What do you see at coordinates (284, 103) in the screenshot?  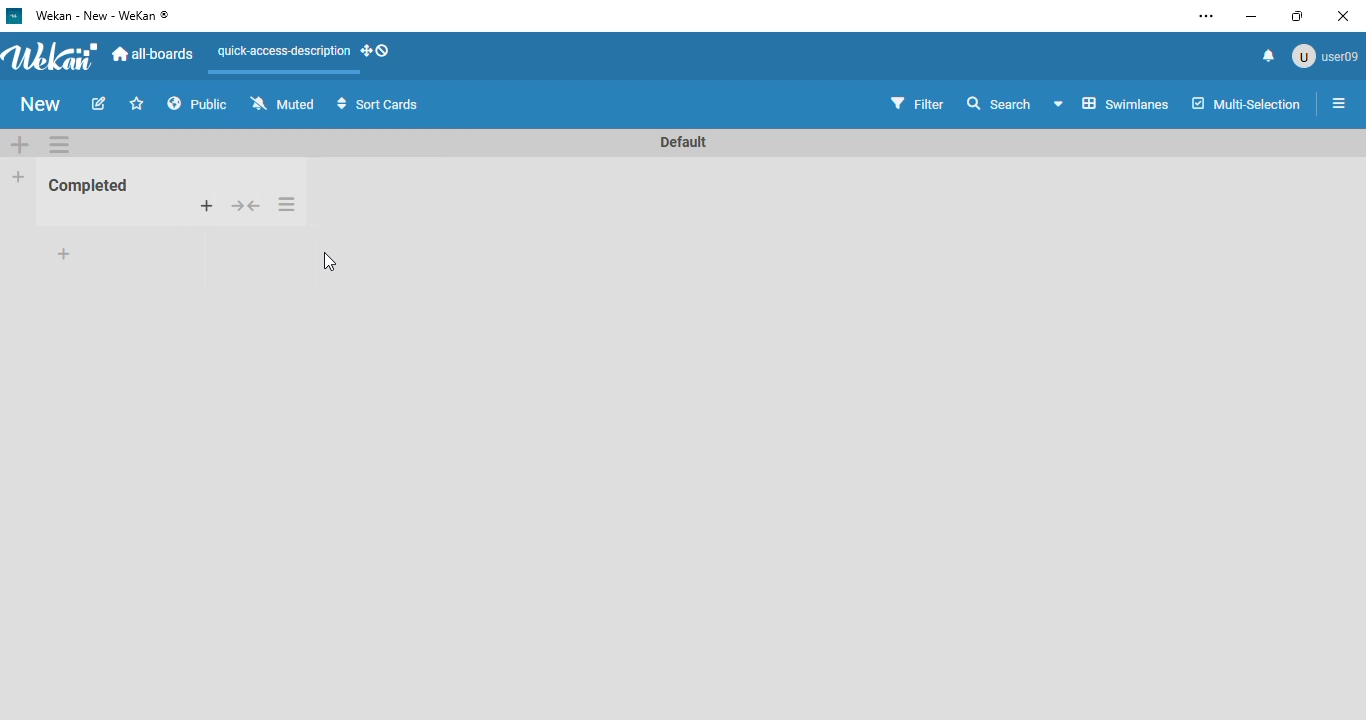 I see `muted` at bounding box center [284, 103].